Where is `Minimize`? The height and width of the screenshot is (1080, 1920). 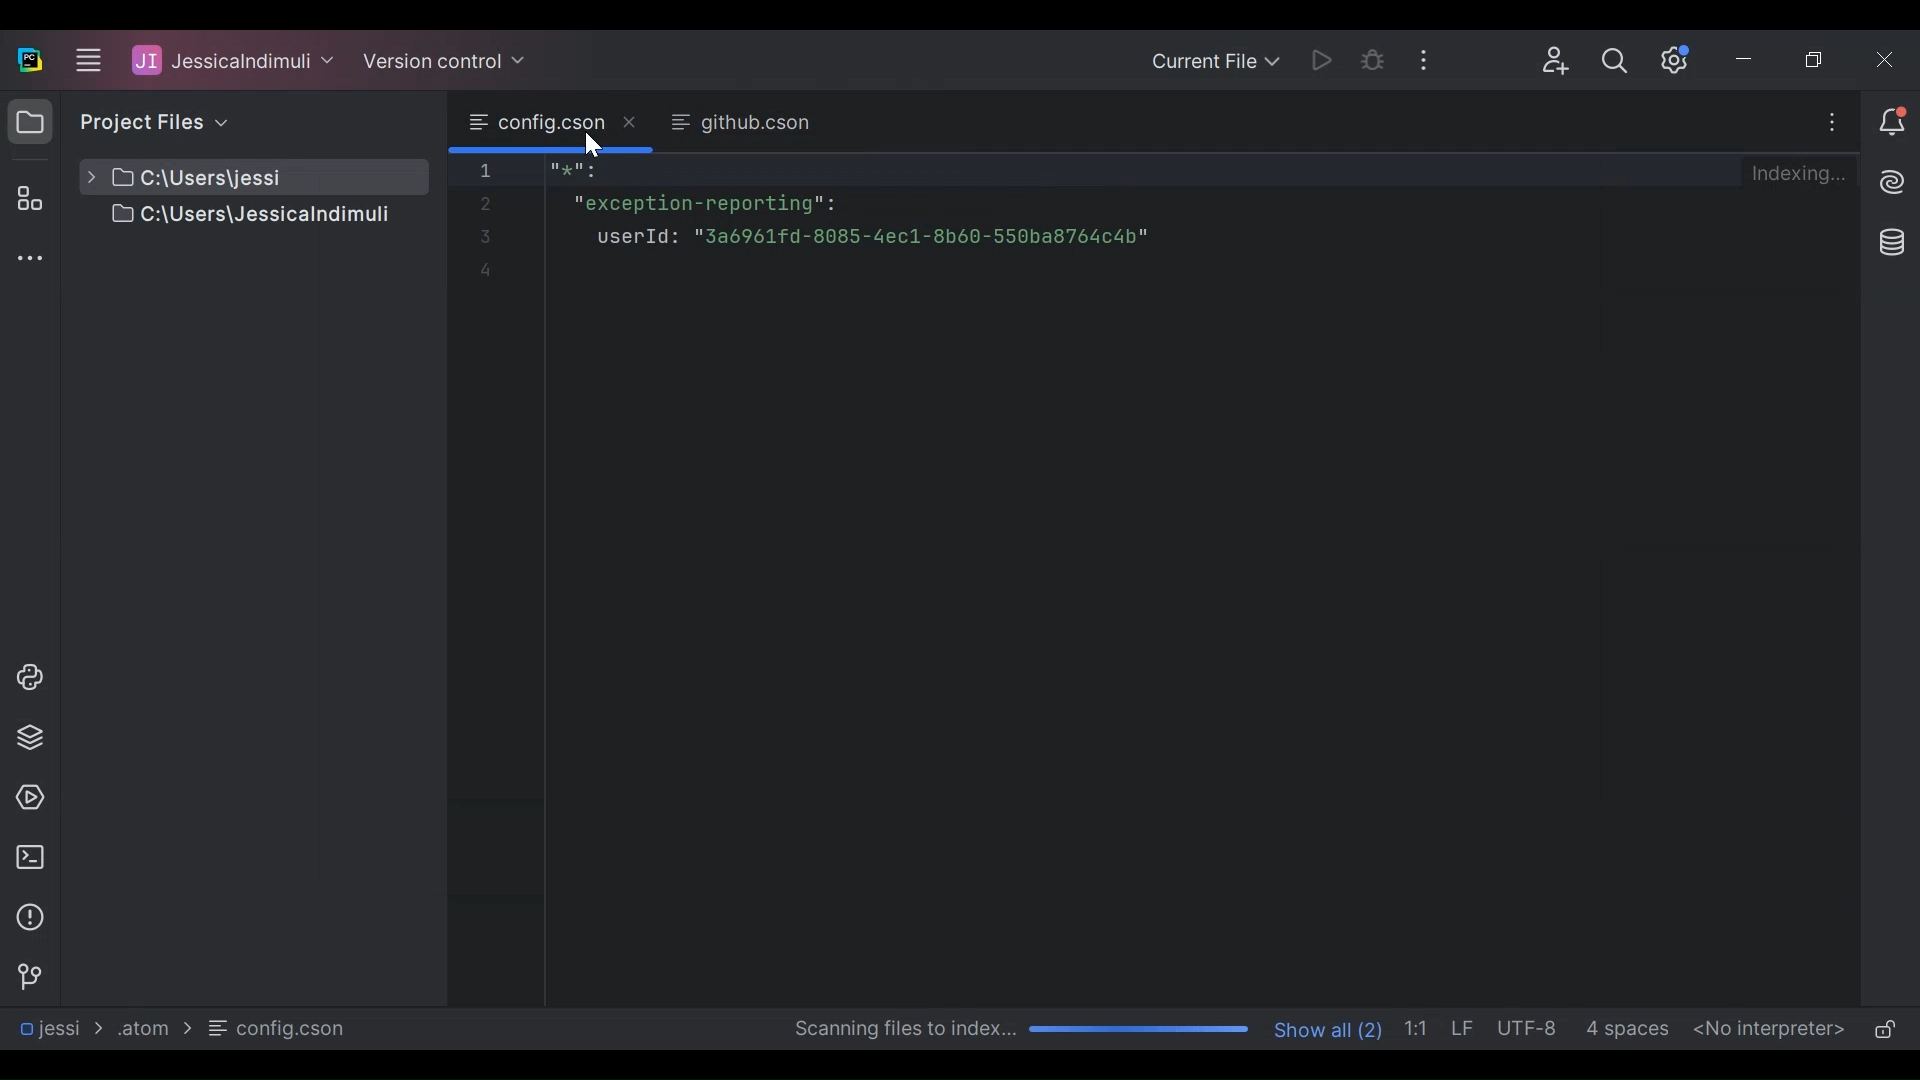
Minimize is located at coordinates (1753, 59).